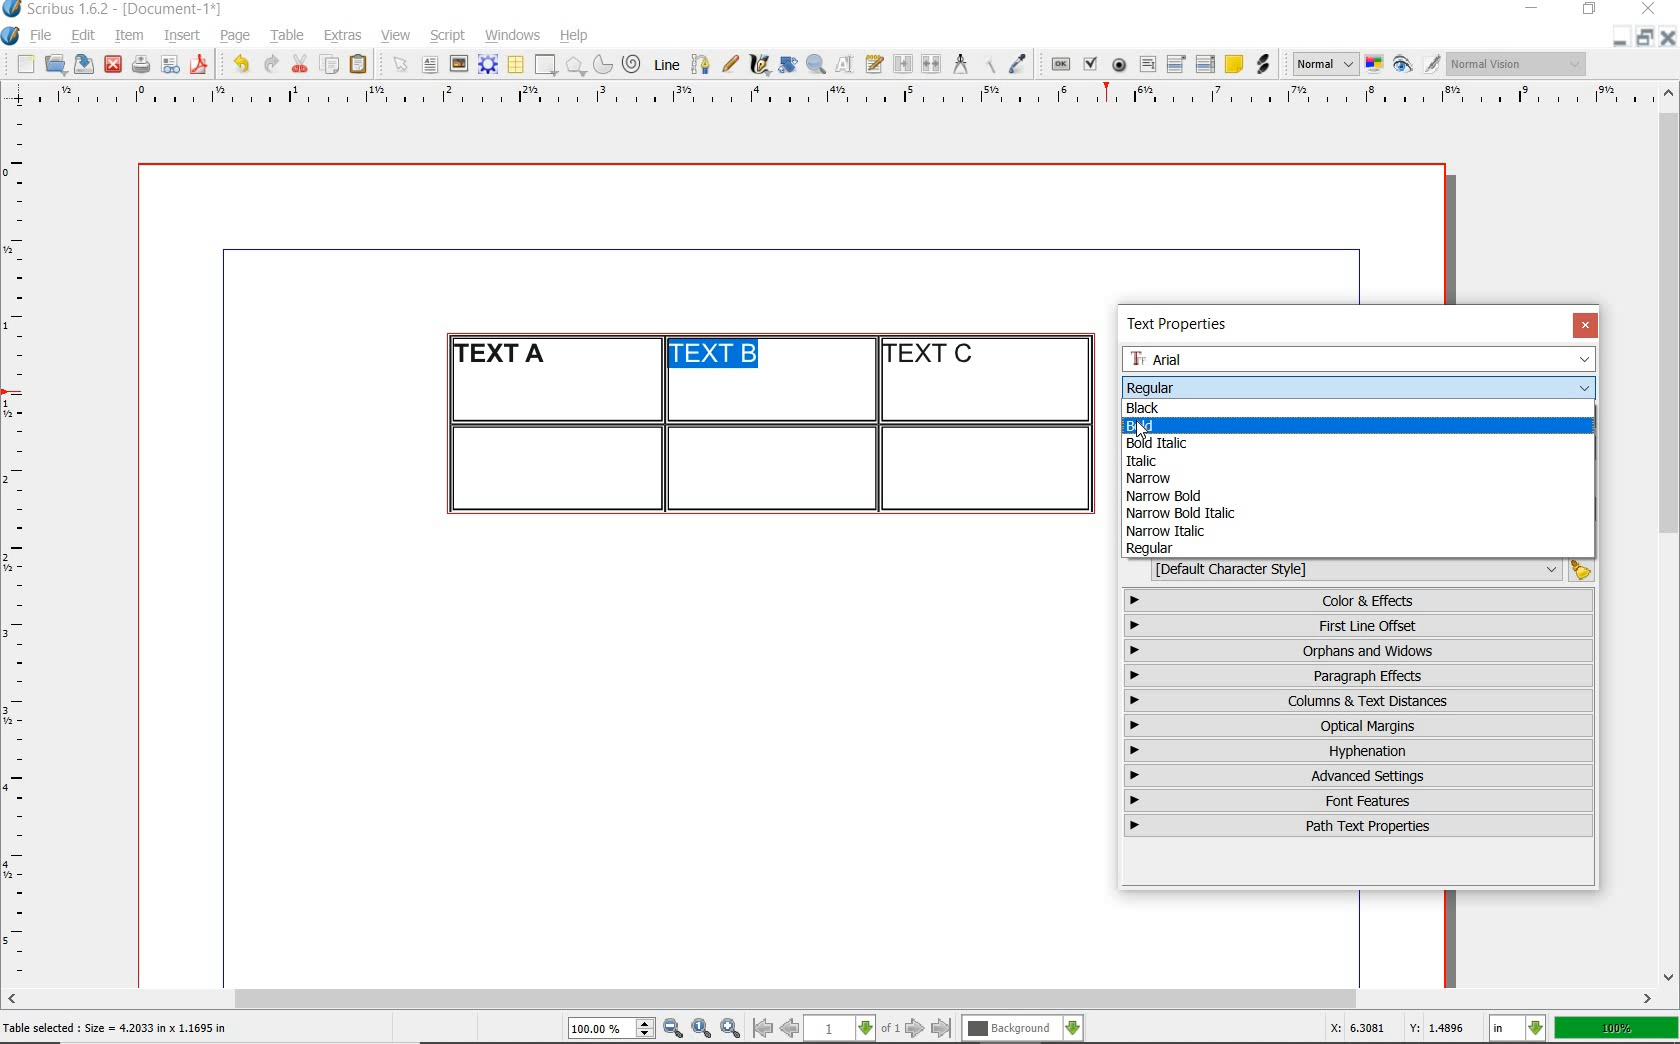 This screenshot has width=1680, height=1044. What do you see at coordinates (1360, 626) in the screenshot?
I see `first line offset` at bounding box center [1360, 626].